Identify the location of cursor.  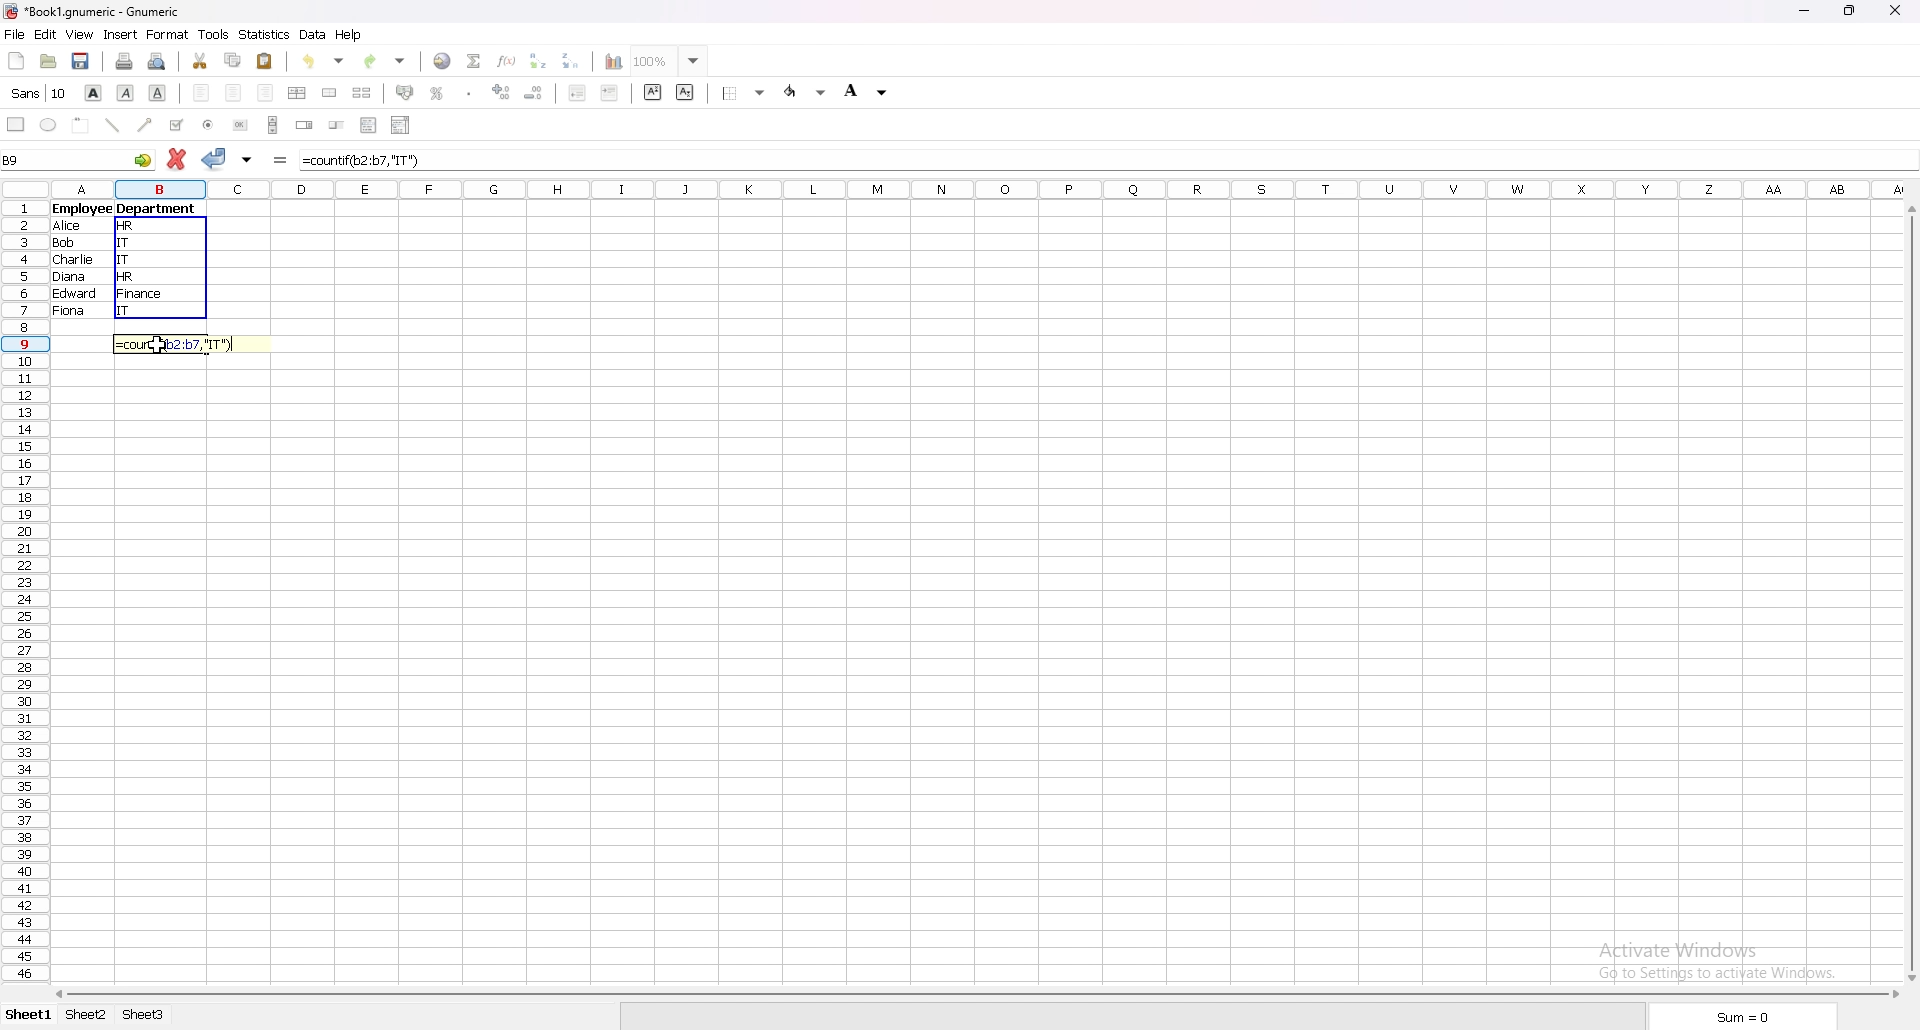
(158, 346).